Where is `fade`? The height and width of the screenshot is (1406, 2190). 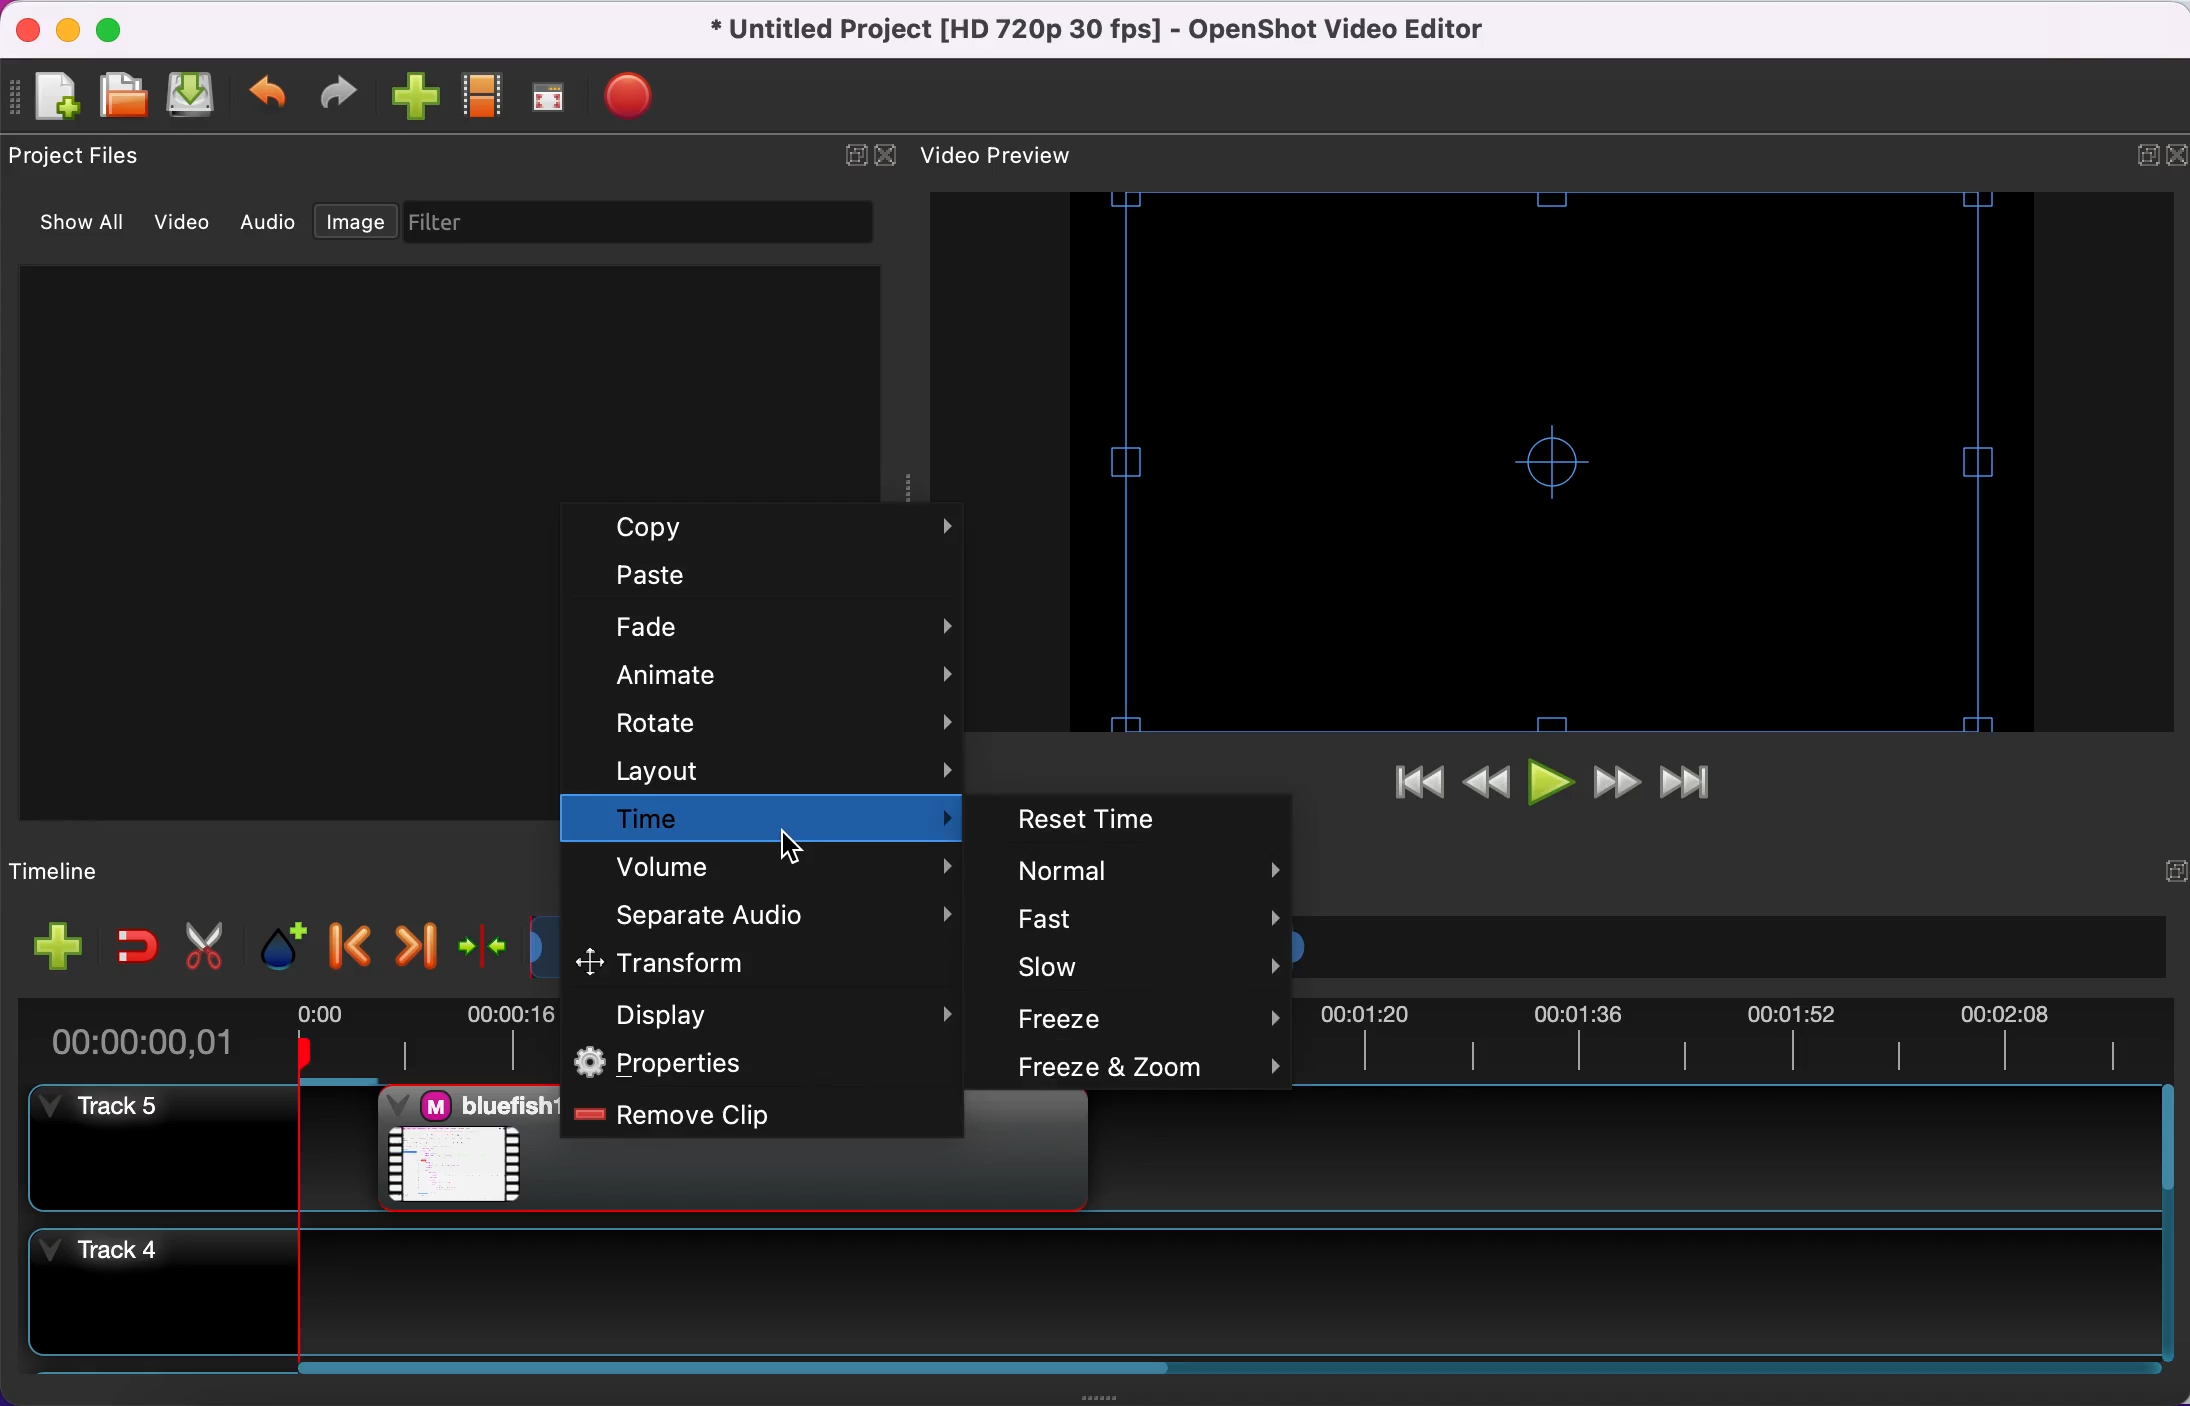 fade is located at coordinates (776, 631).